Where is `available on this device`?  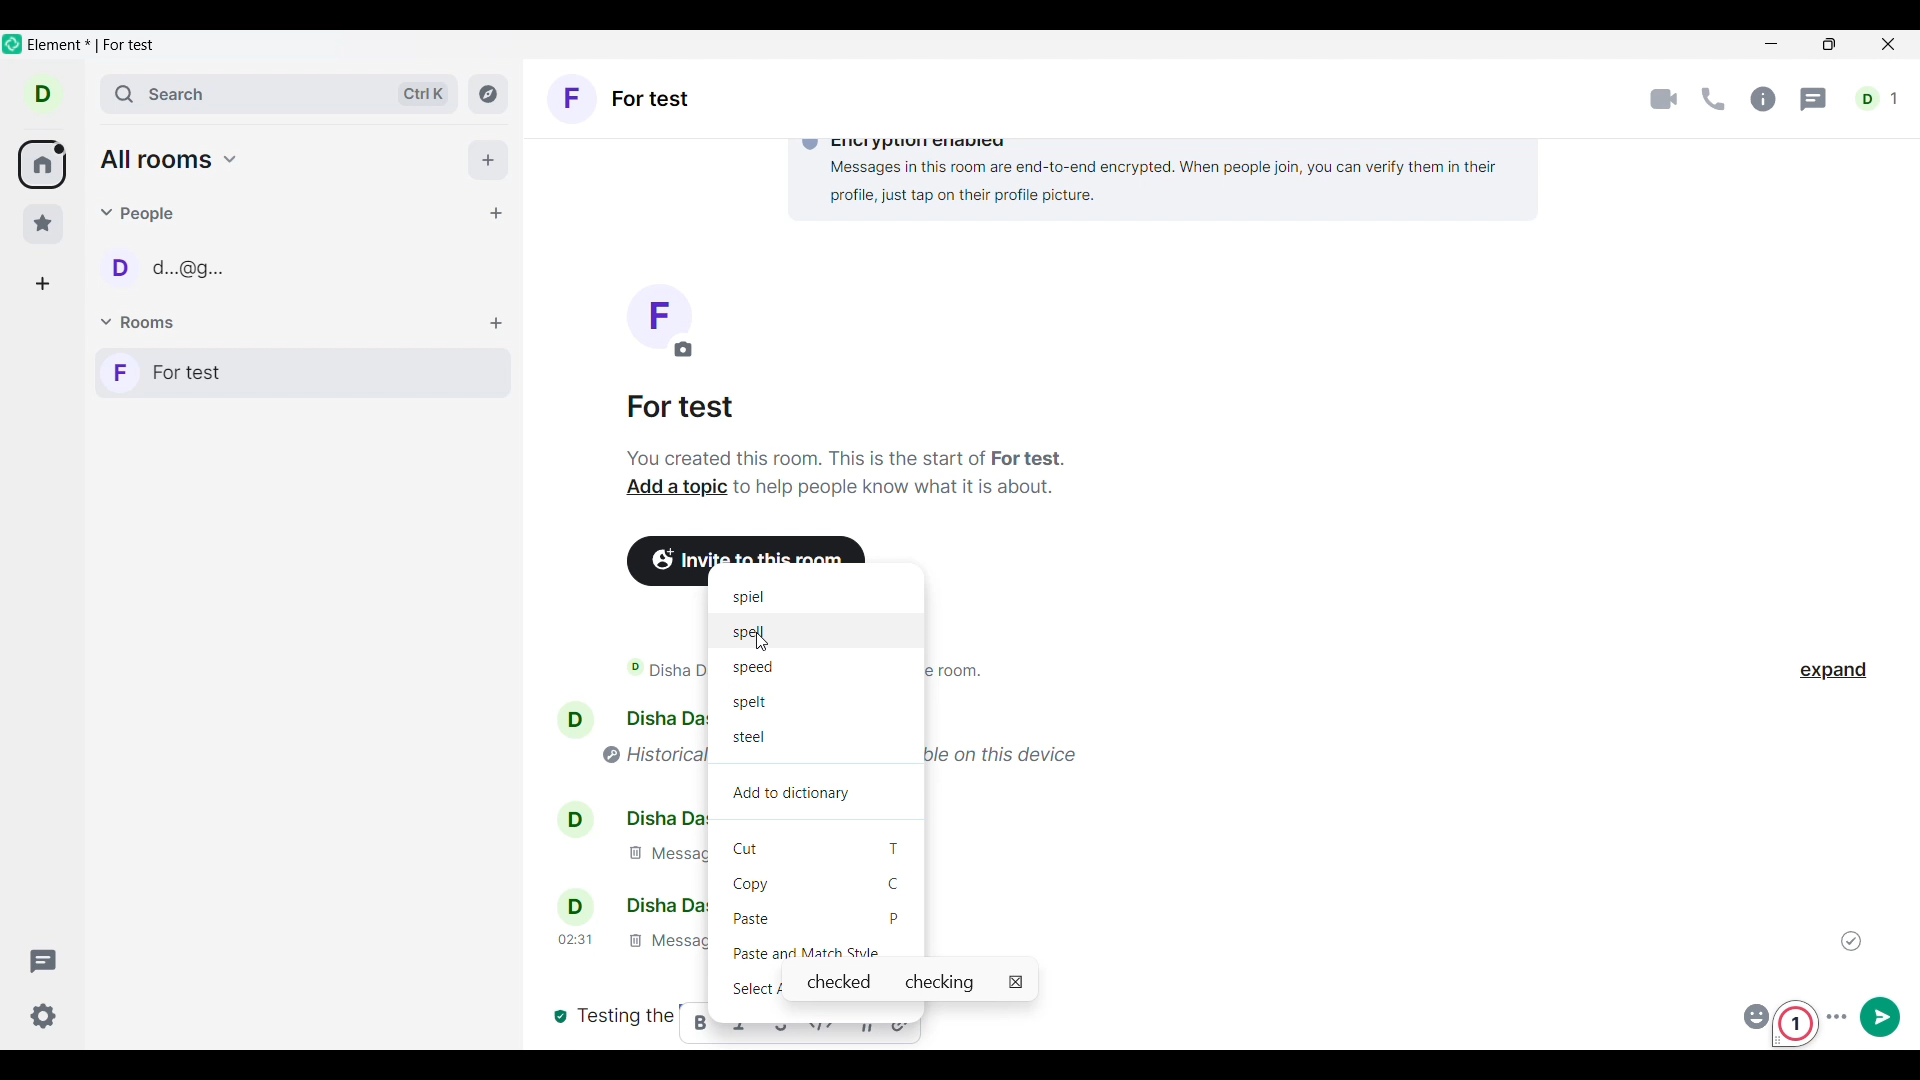
available on this device is located at coordinates (1016, 751).